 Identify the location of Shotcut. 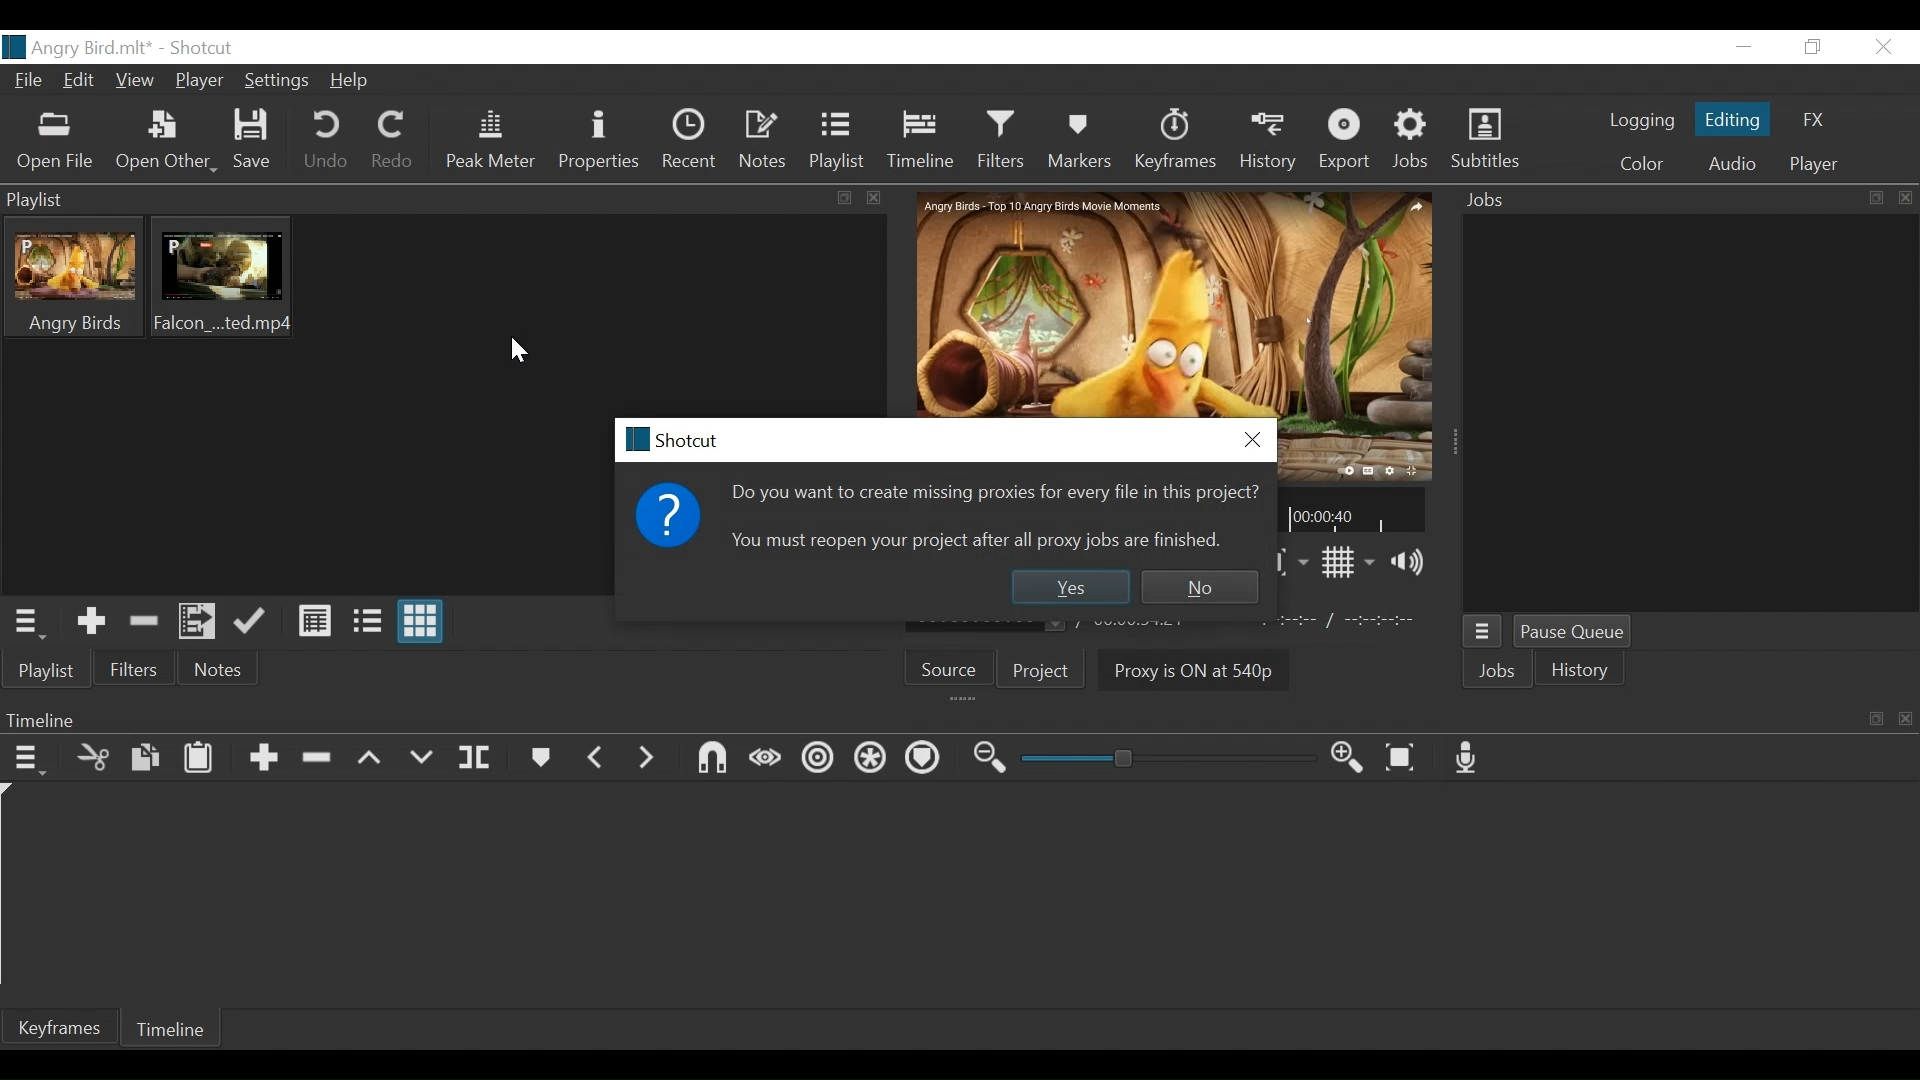
(691, 439).